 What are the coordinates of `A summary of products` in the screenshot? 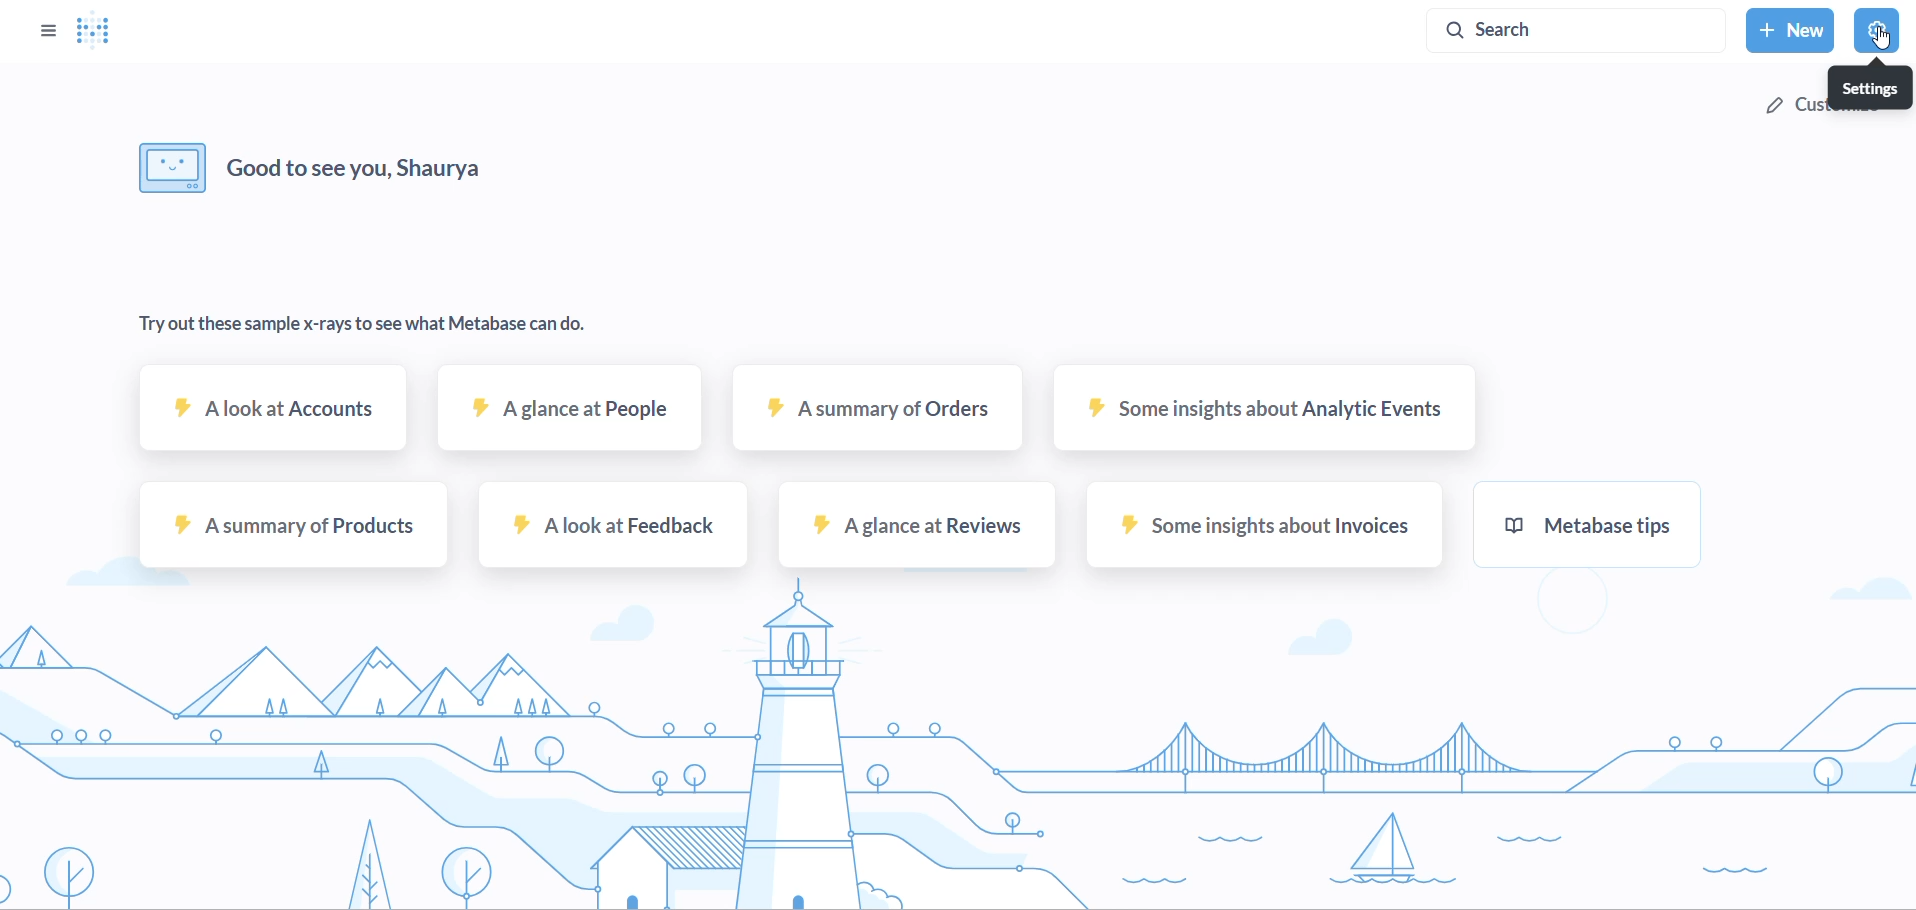 It's located at (289, 531).